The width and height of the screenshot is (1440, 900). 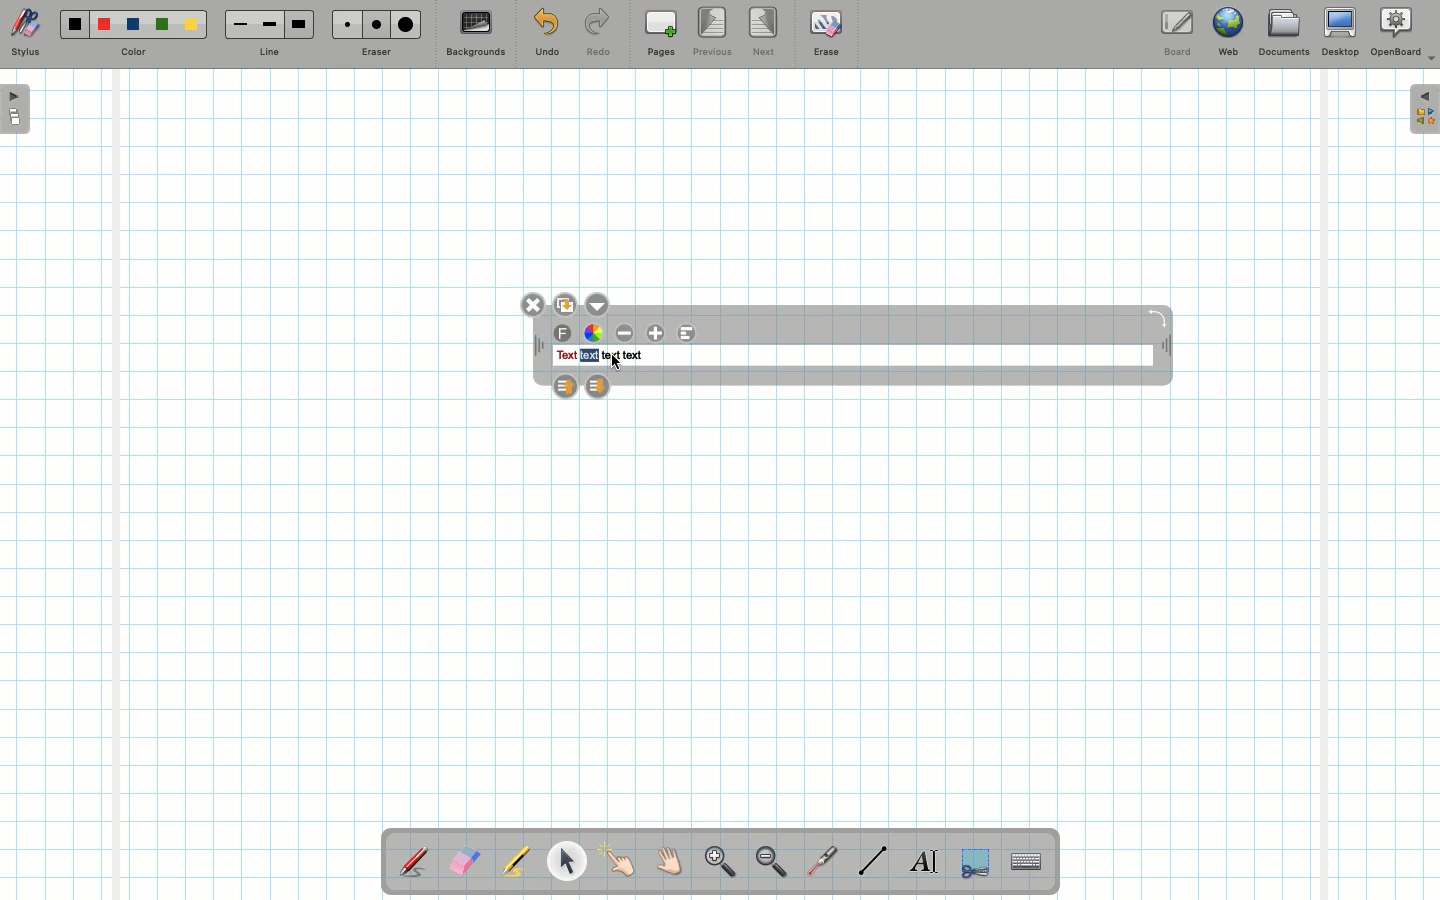 What do you see at coordinates (973, 860) in the screenshot?
I see `Selection` at bounding box center [973, 860].